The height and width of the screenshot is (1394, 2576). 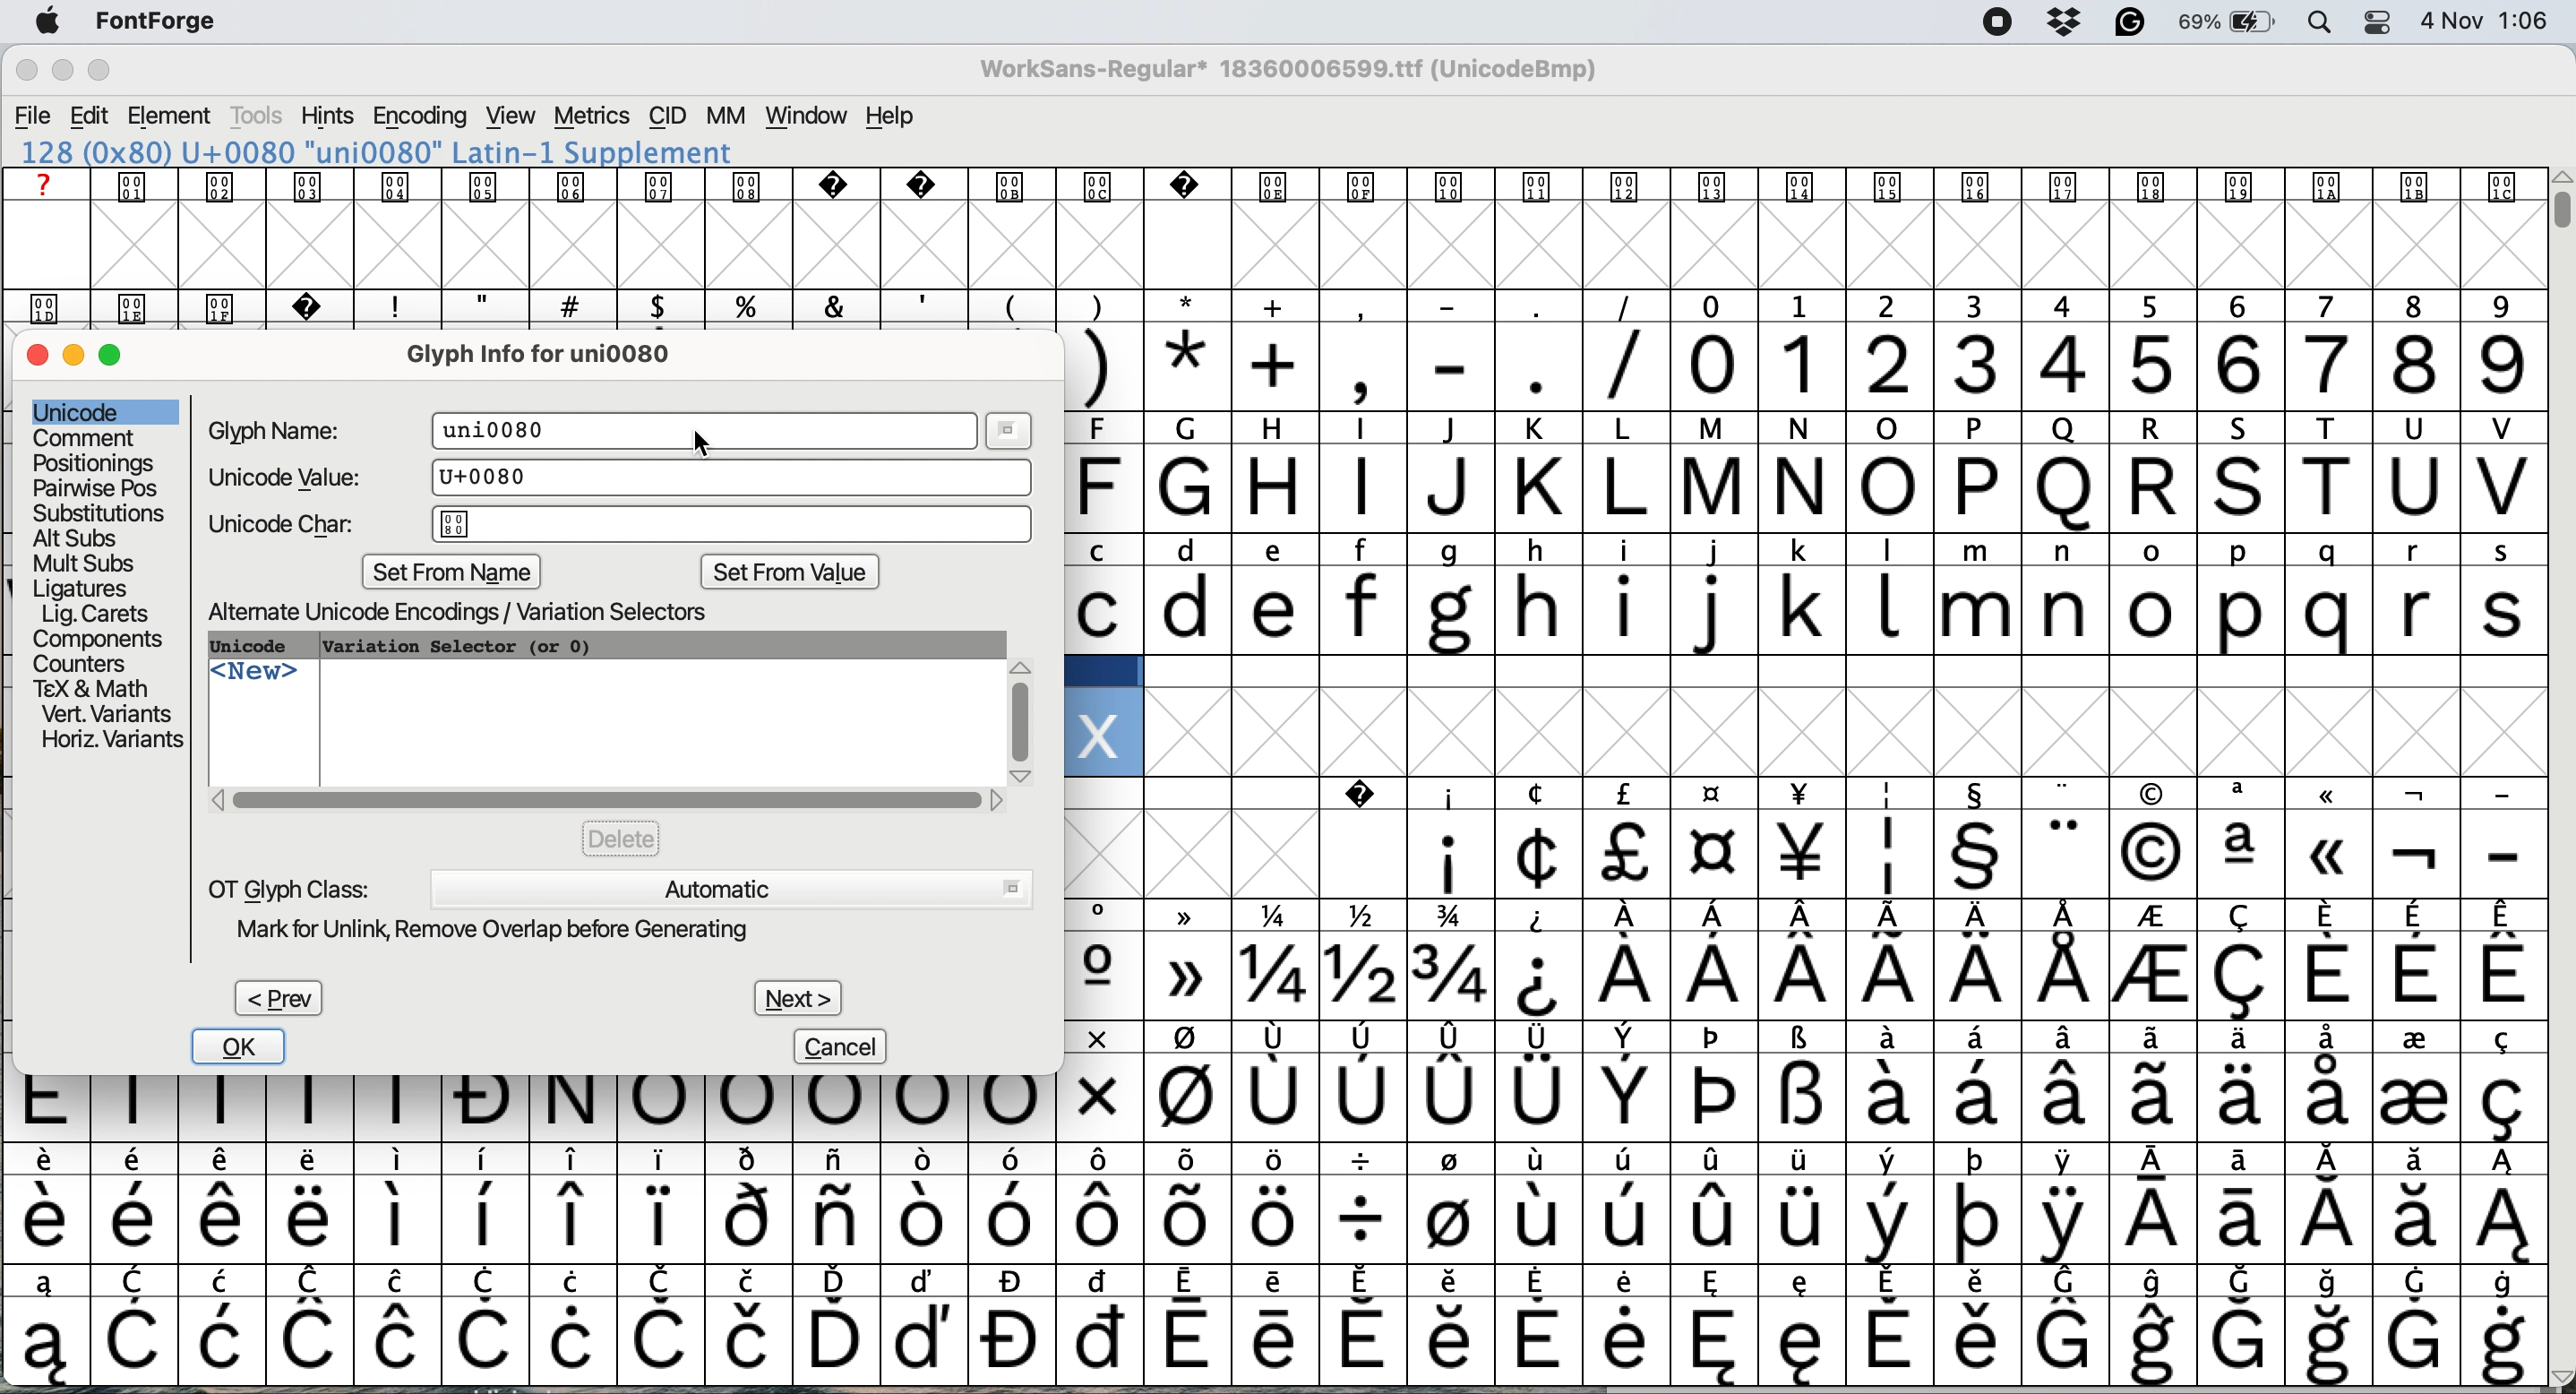 I want to click on SPECIAL CHARACTERS, so click(x=1804, y=794).